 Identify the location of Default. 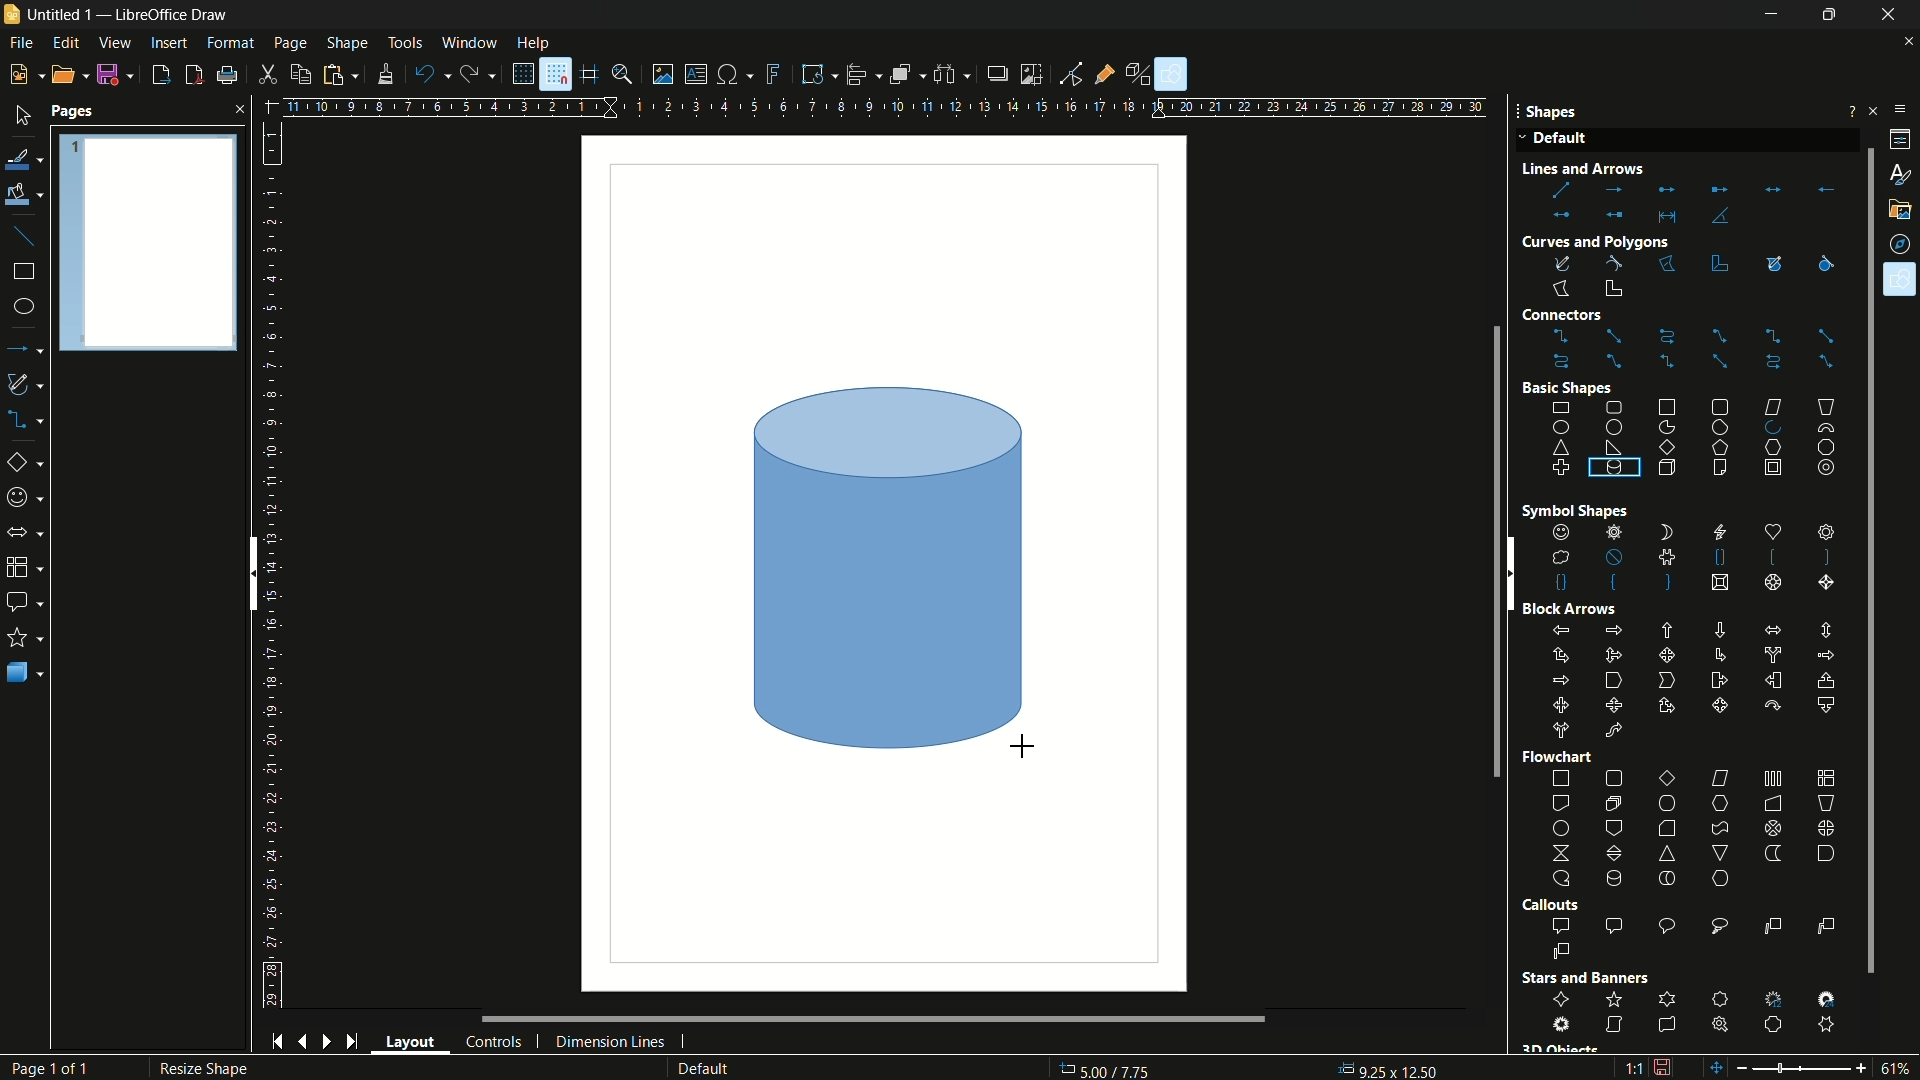
(1556, 140).